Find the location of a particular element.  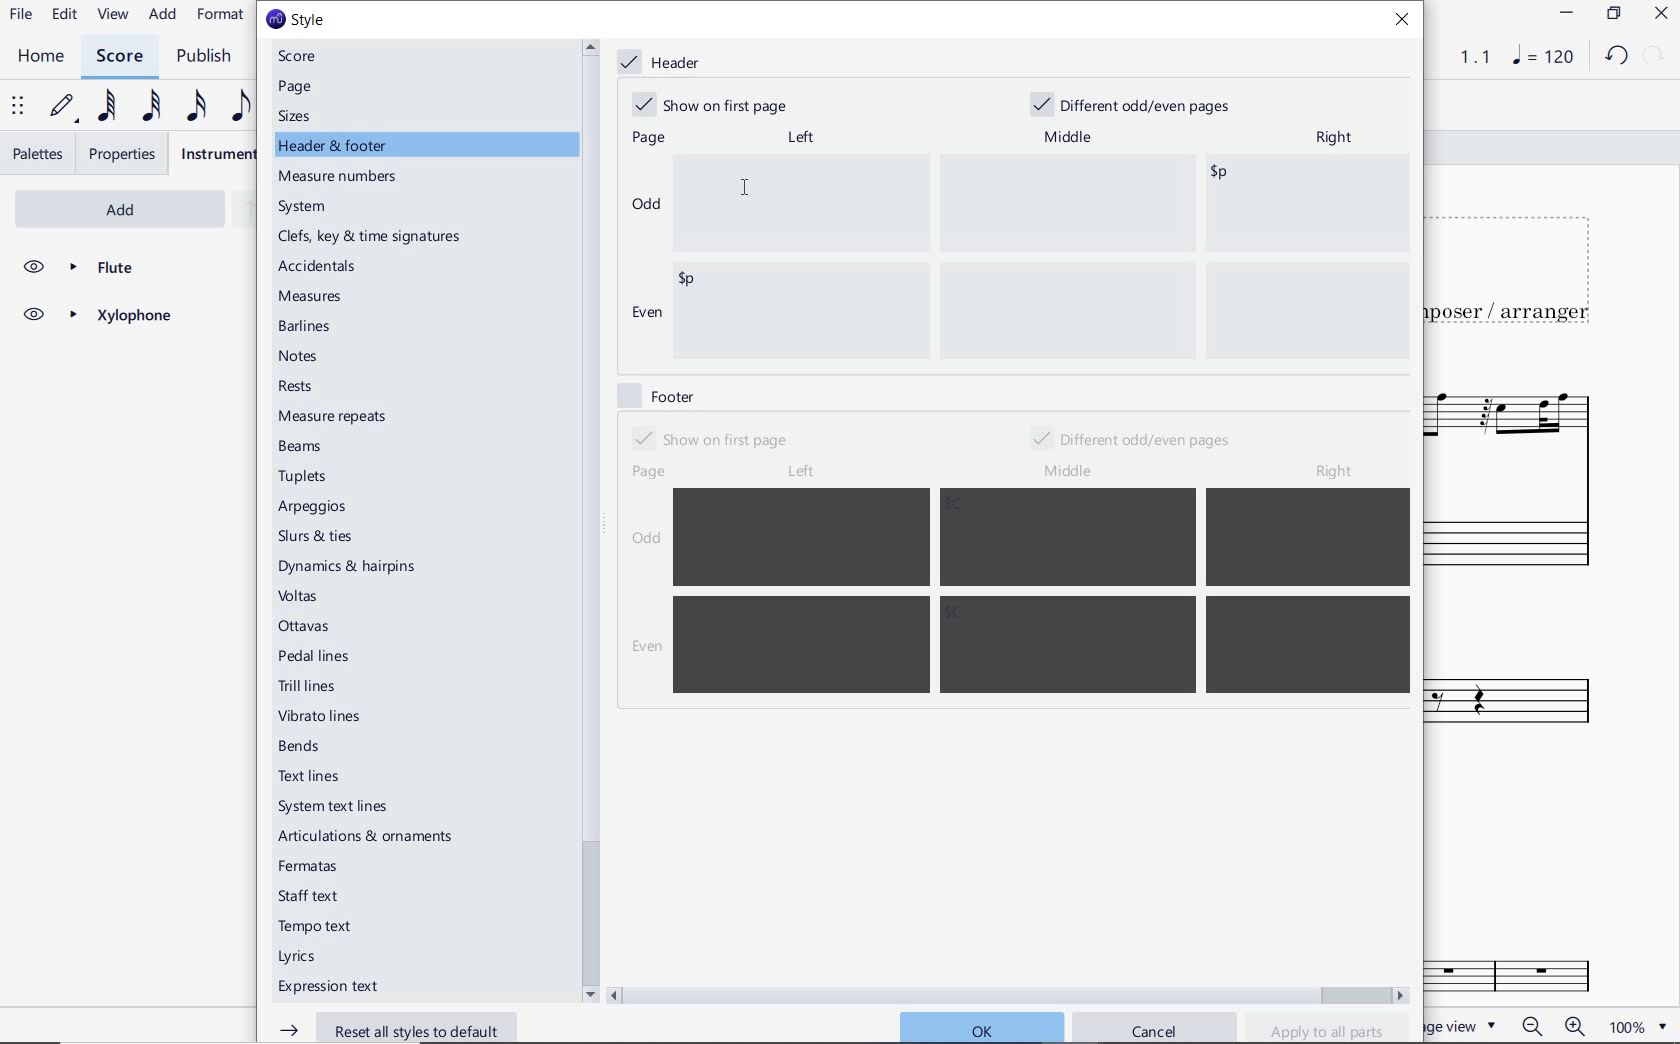

ottavas is located at coordinates (306, 626).